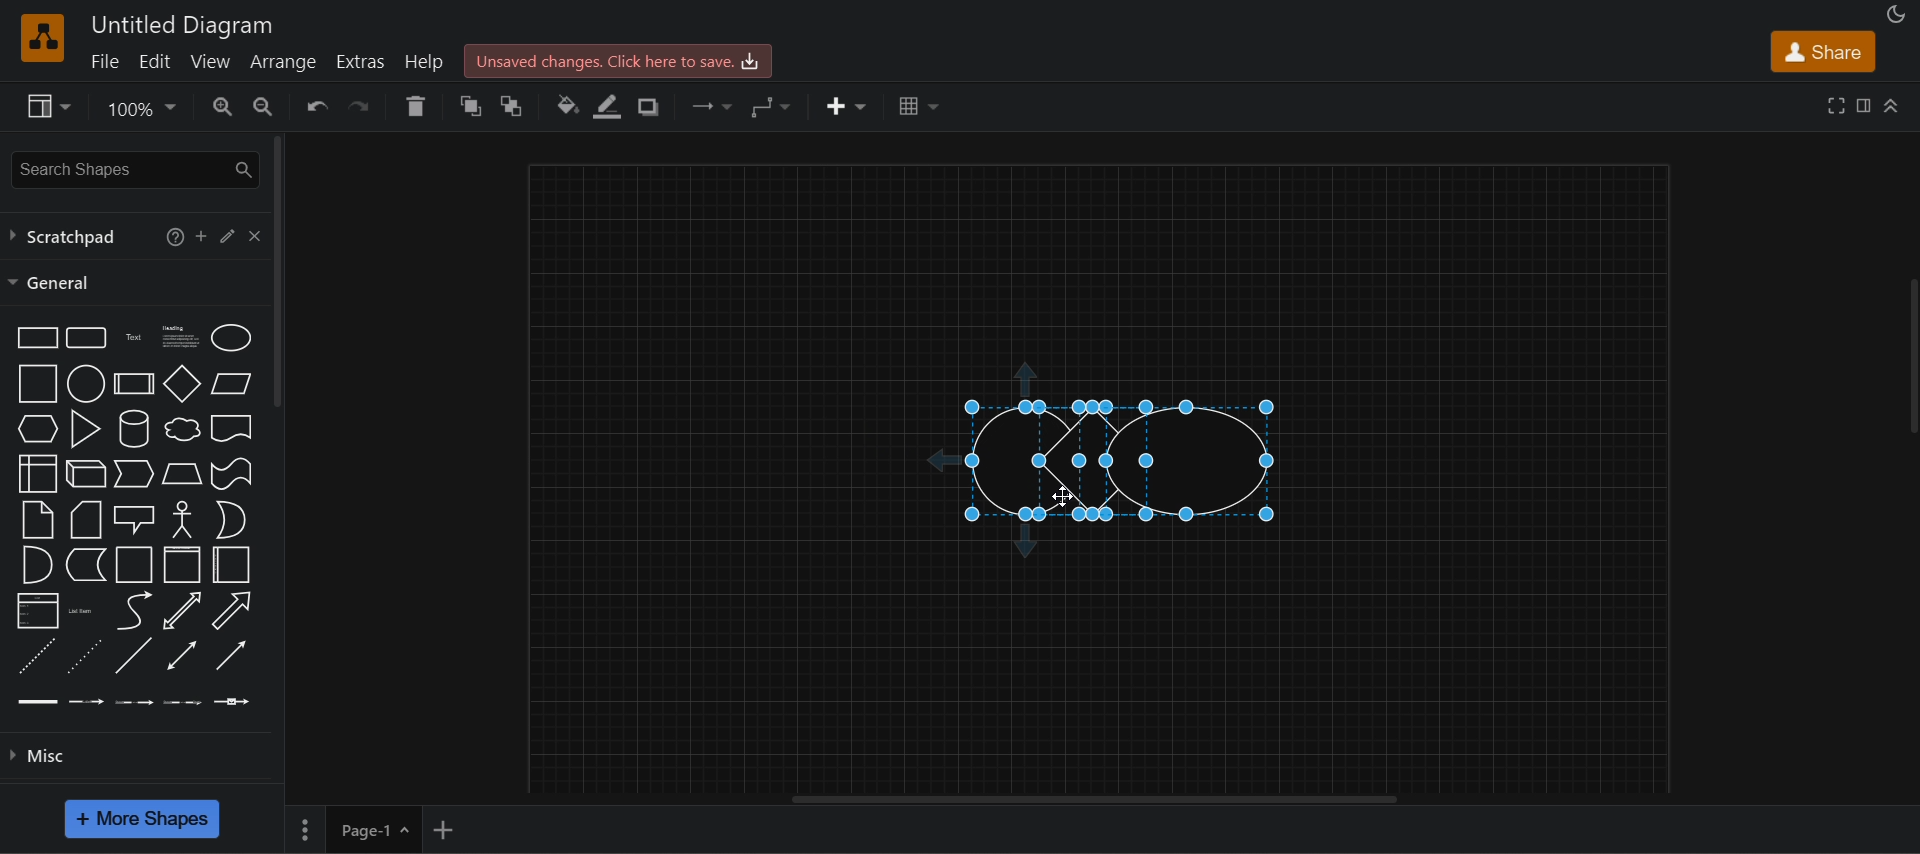 Image resolution: width=1920 pixels, height=854 pixels. Describe the element at coordinates (34, 383) in the screenshot. I see `square` at that location.